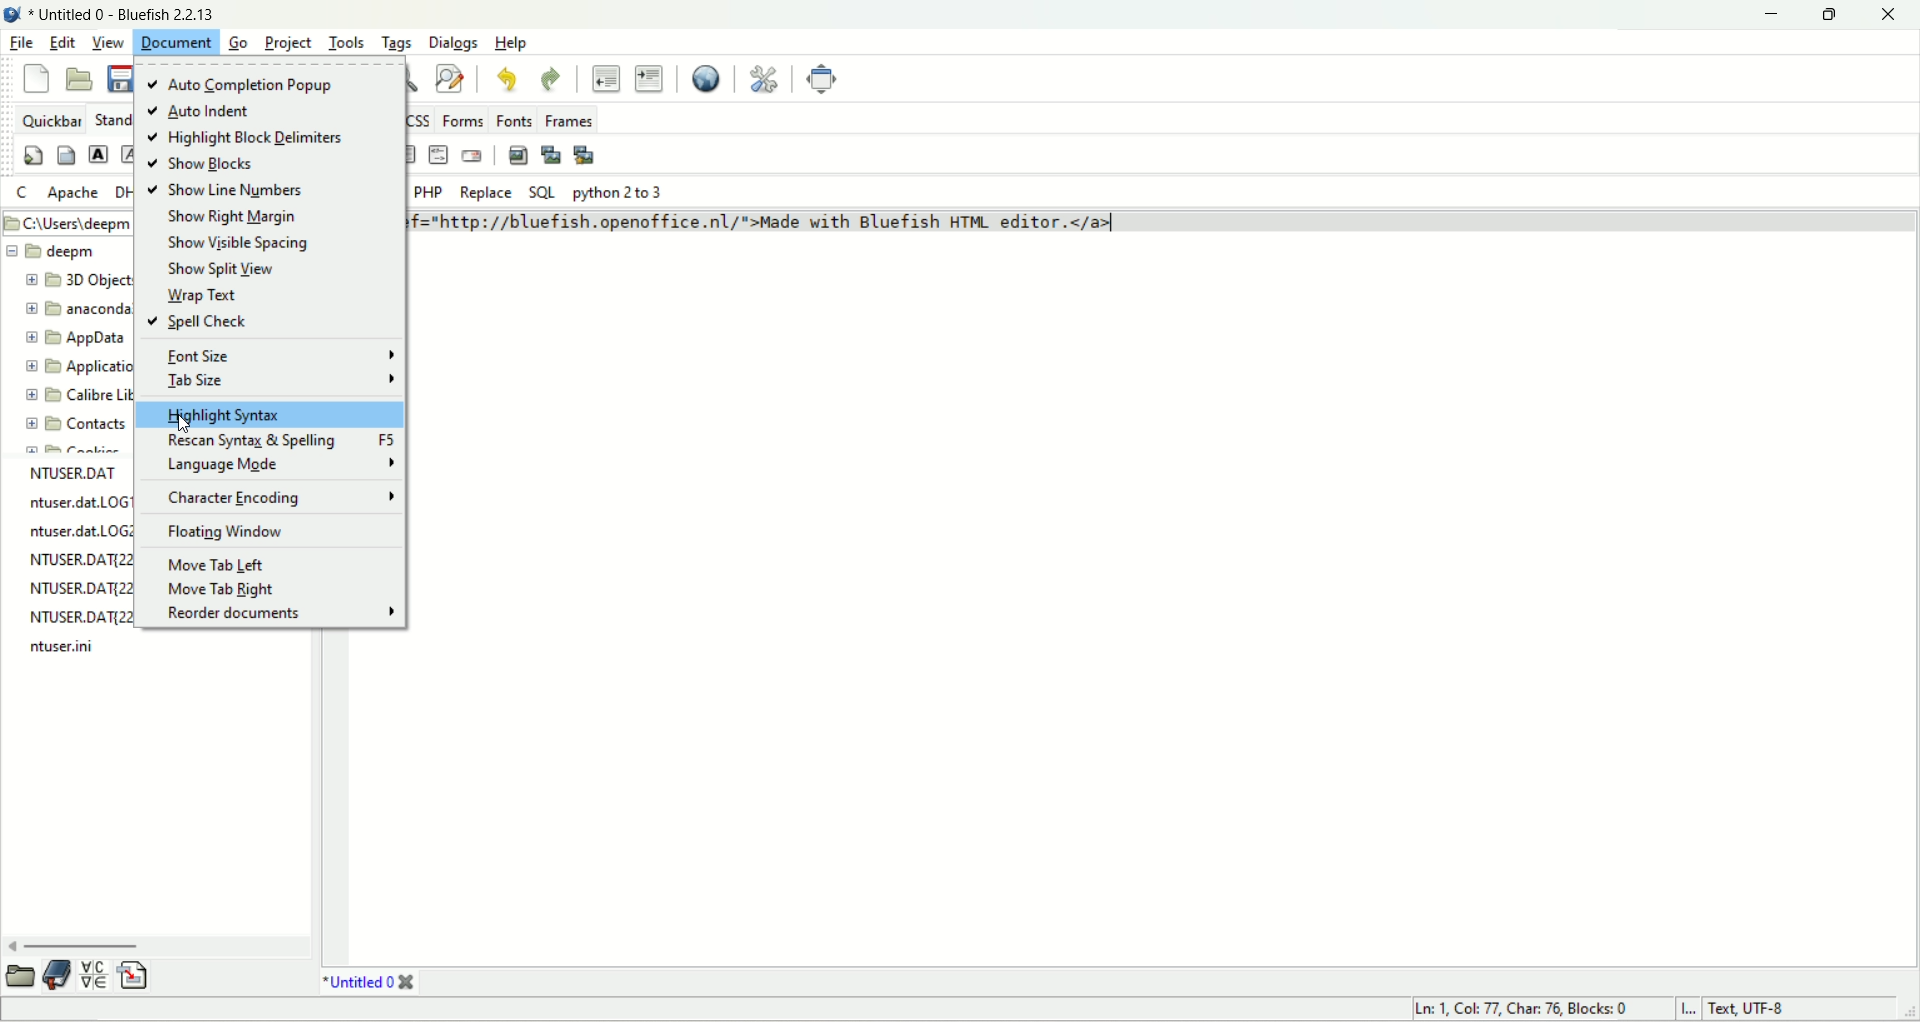 The height and width of the screenshot is (1022, 1920). Describe the element at coordinates (224, 269) in the screenshot. I see `show split view` at that location.